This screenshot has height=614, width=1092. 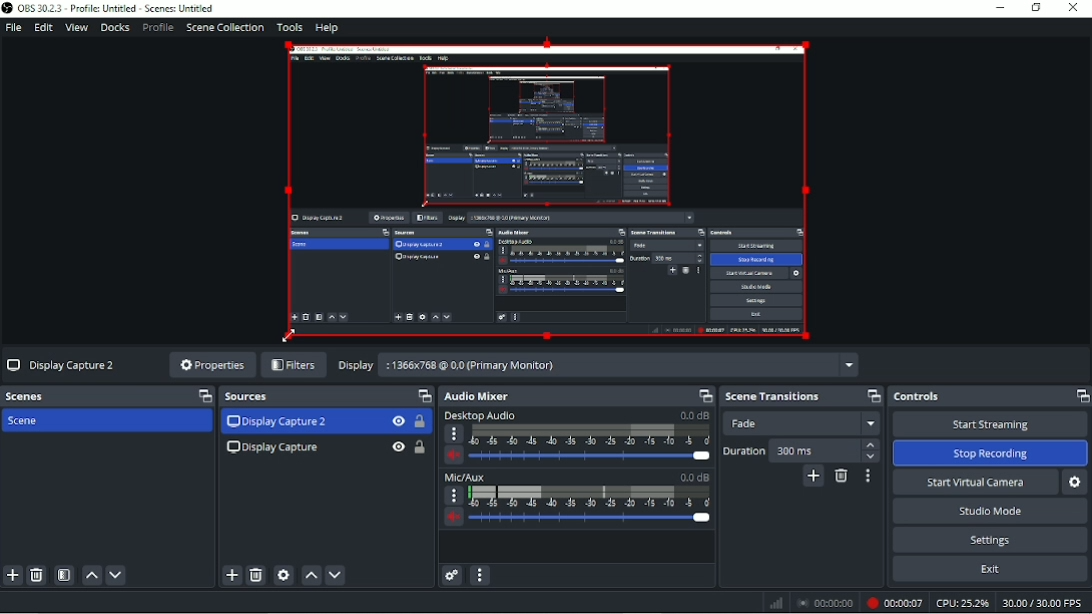 I want to click on Properties, so click(x=208, y=365).